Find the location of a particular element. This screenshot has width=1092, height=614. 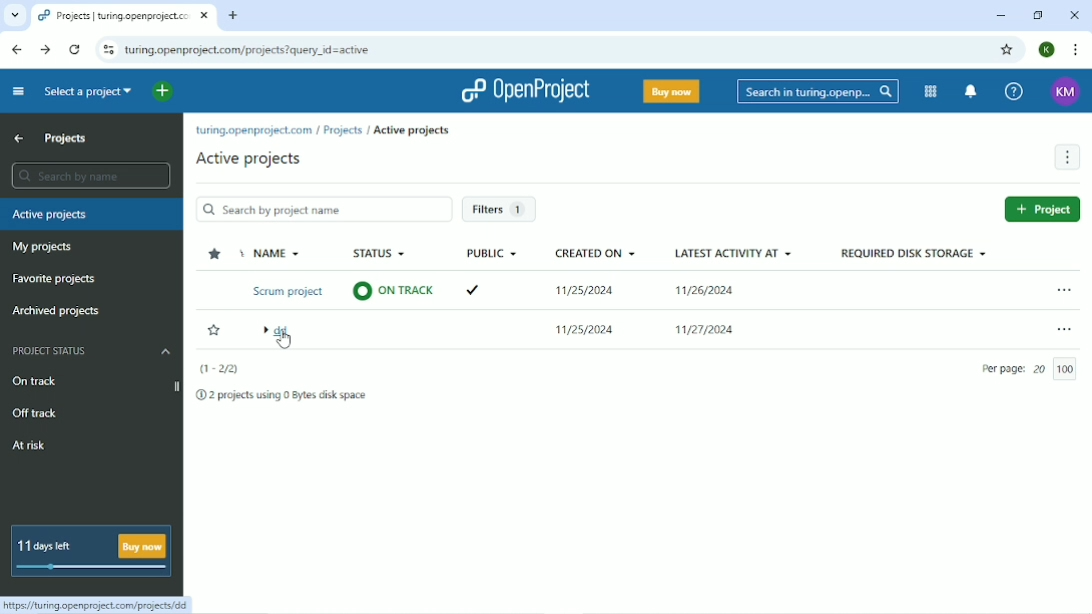

Latest activity at is located at coordinates (734, 254).